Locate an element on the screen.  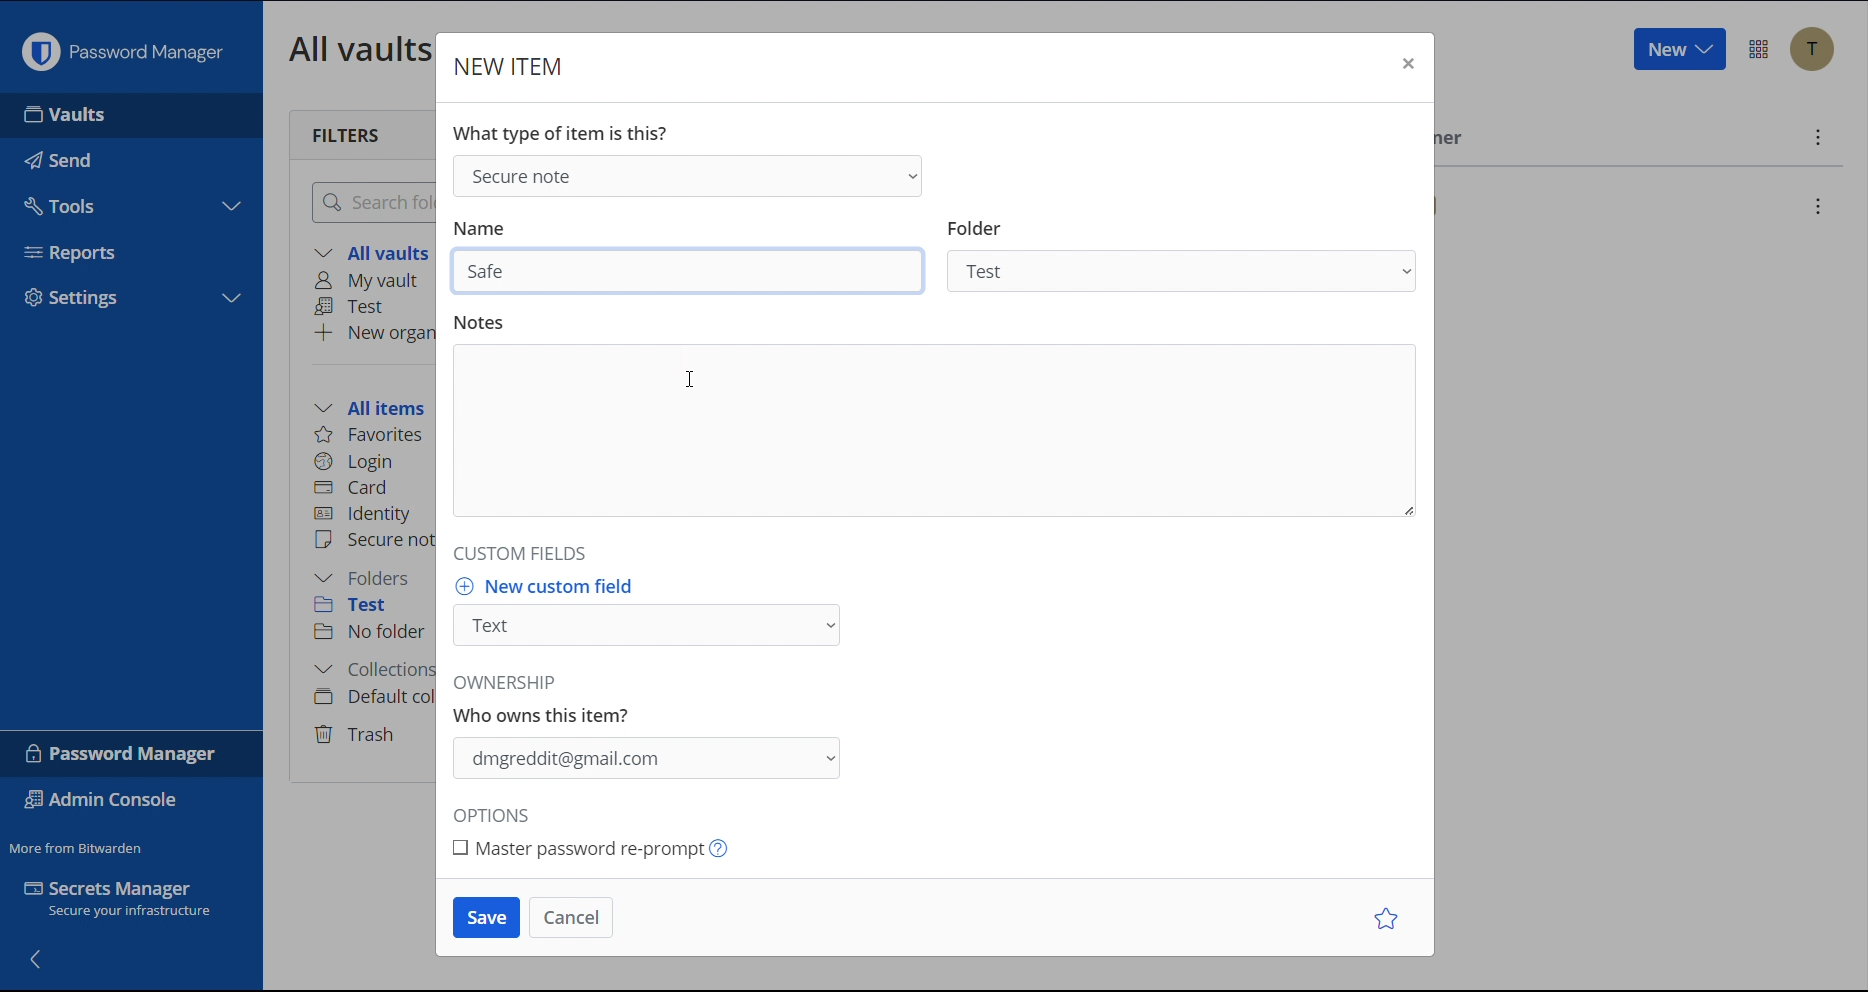
folder is located at coordinates (974, 229).